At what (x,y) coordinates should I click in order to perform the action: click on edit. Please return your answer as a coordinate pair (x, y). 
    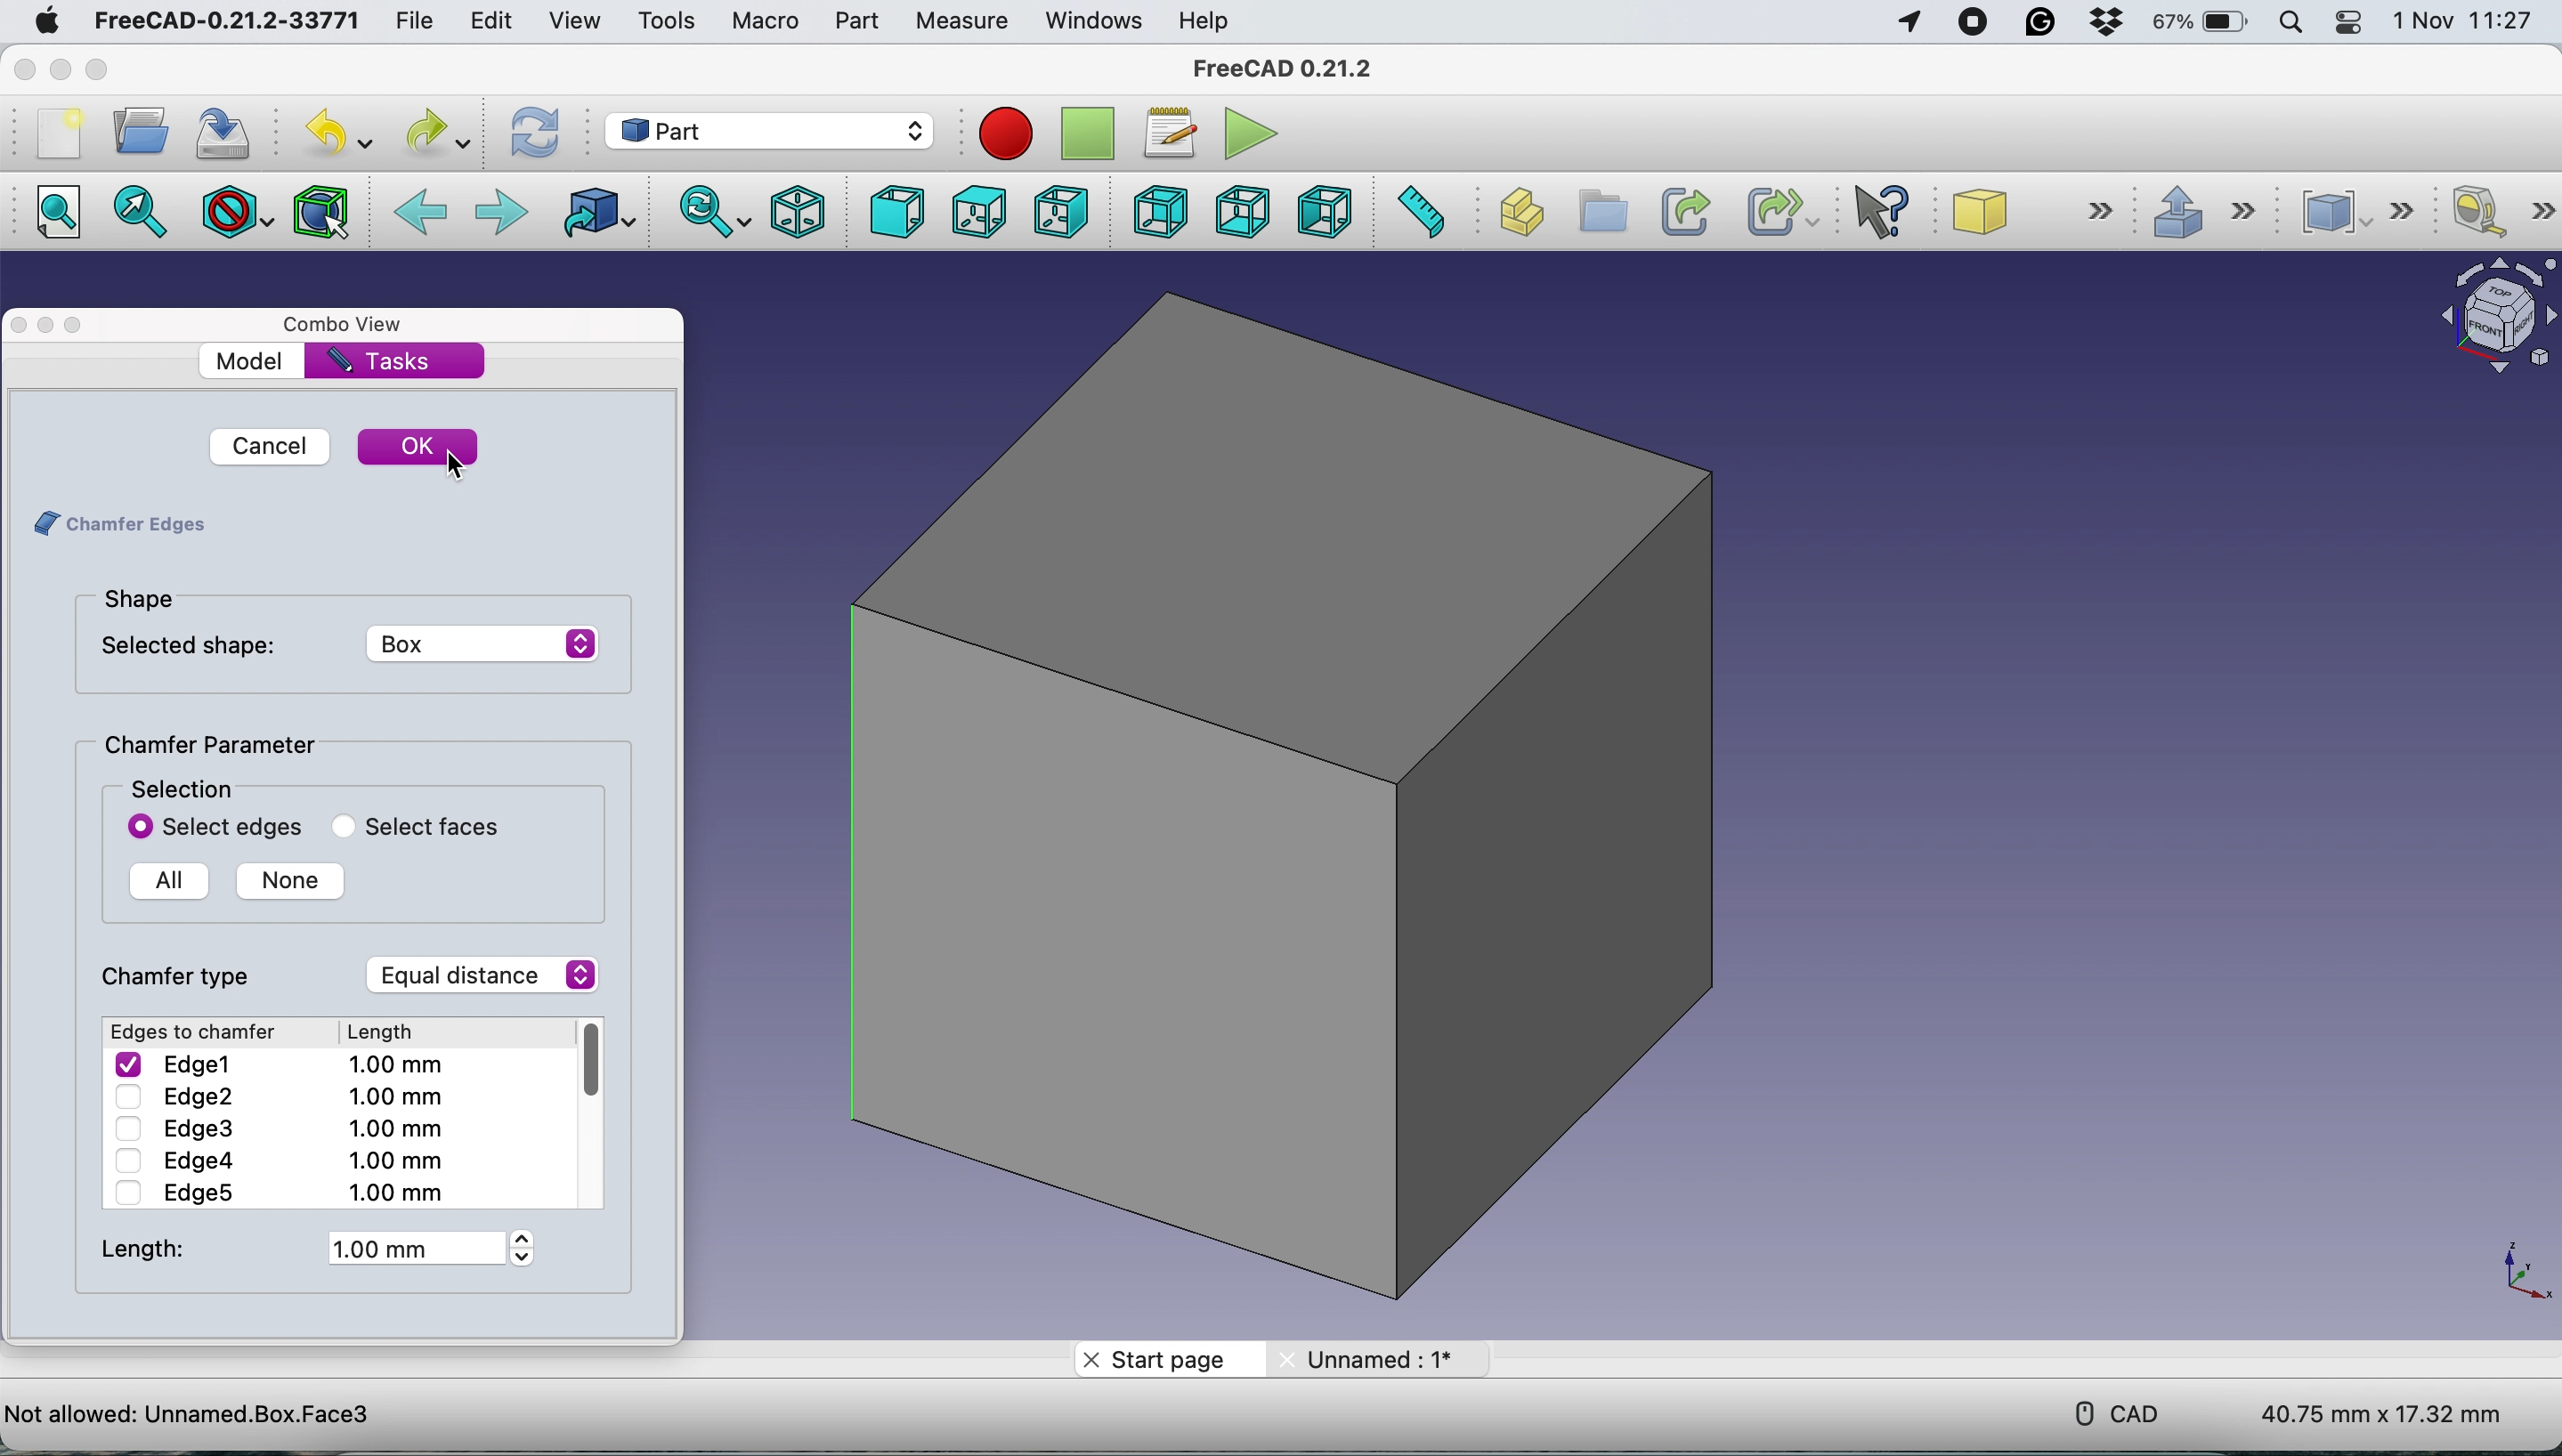
    Looking at the image, I should click on (497, 23).